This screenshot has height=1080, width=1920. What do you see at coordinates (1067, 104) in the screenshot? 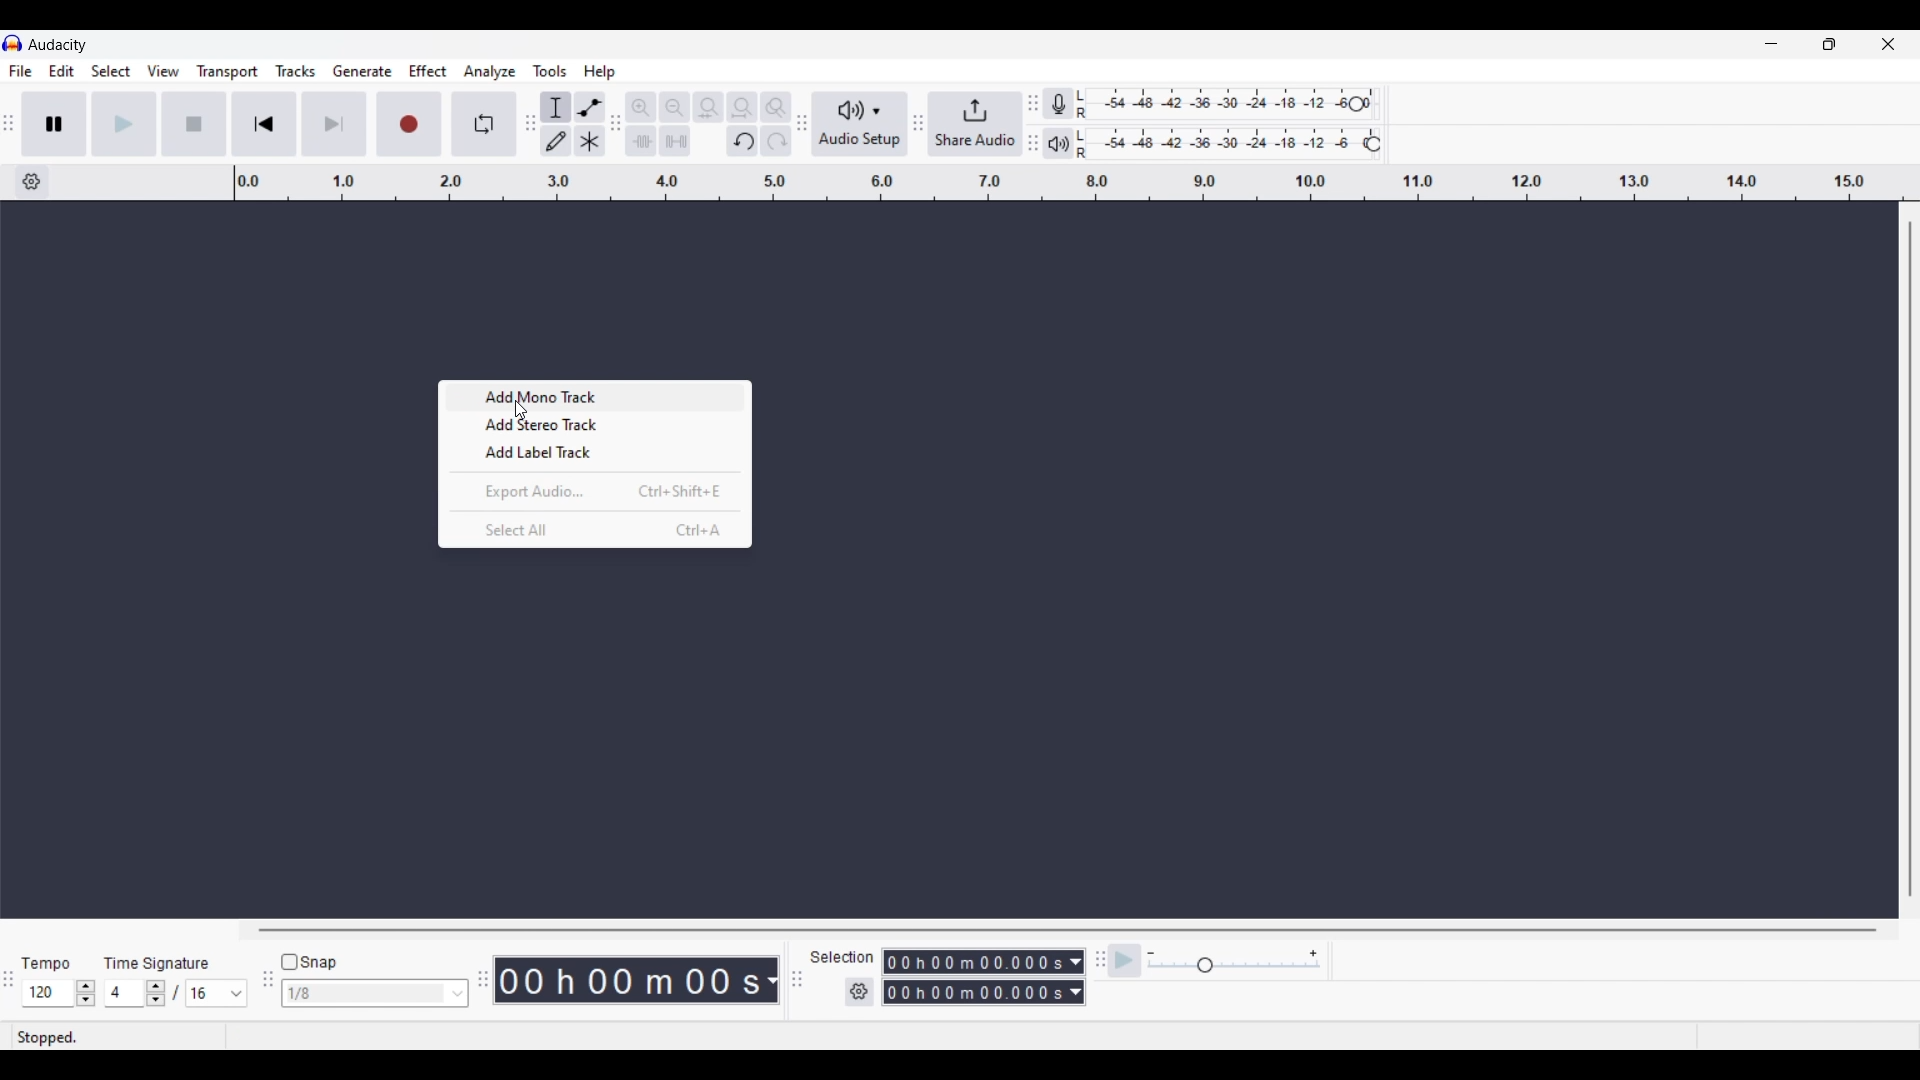
I see `Record meter` at bounding box center [1067, 104].